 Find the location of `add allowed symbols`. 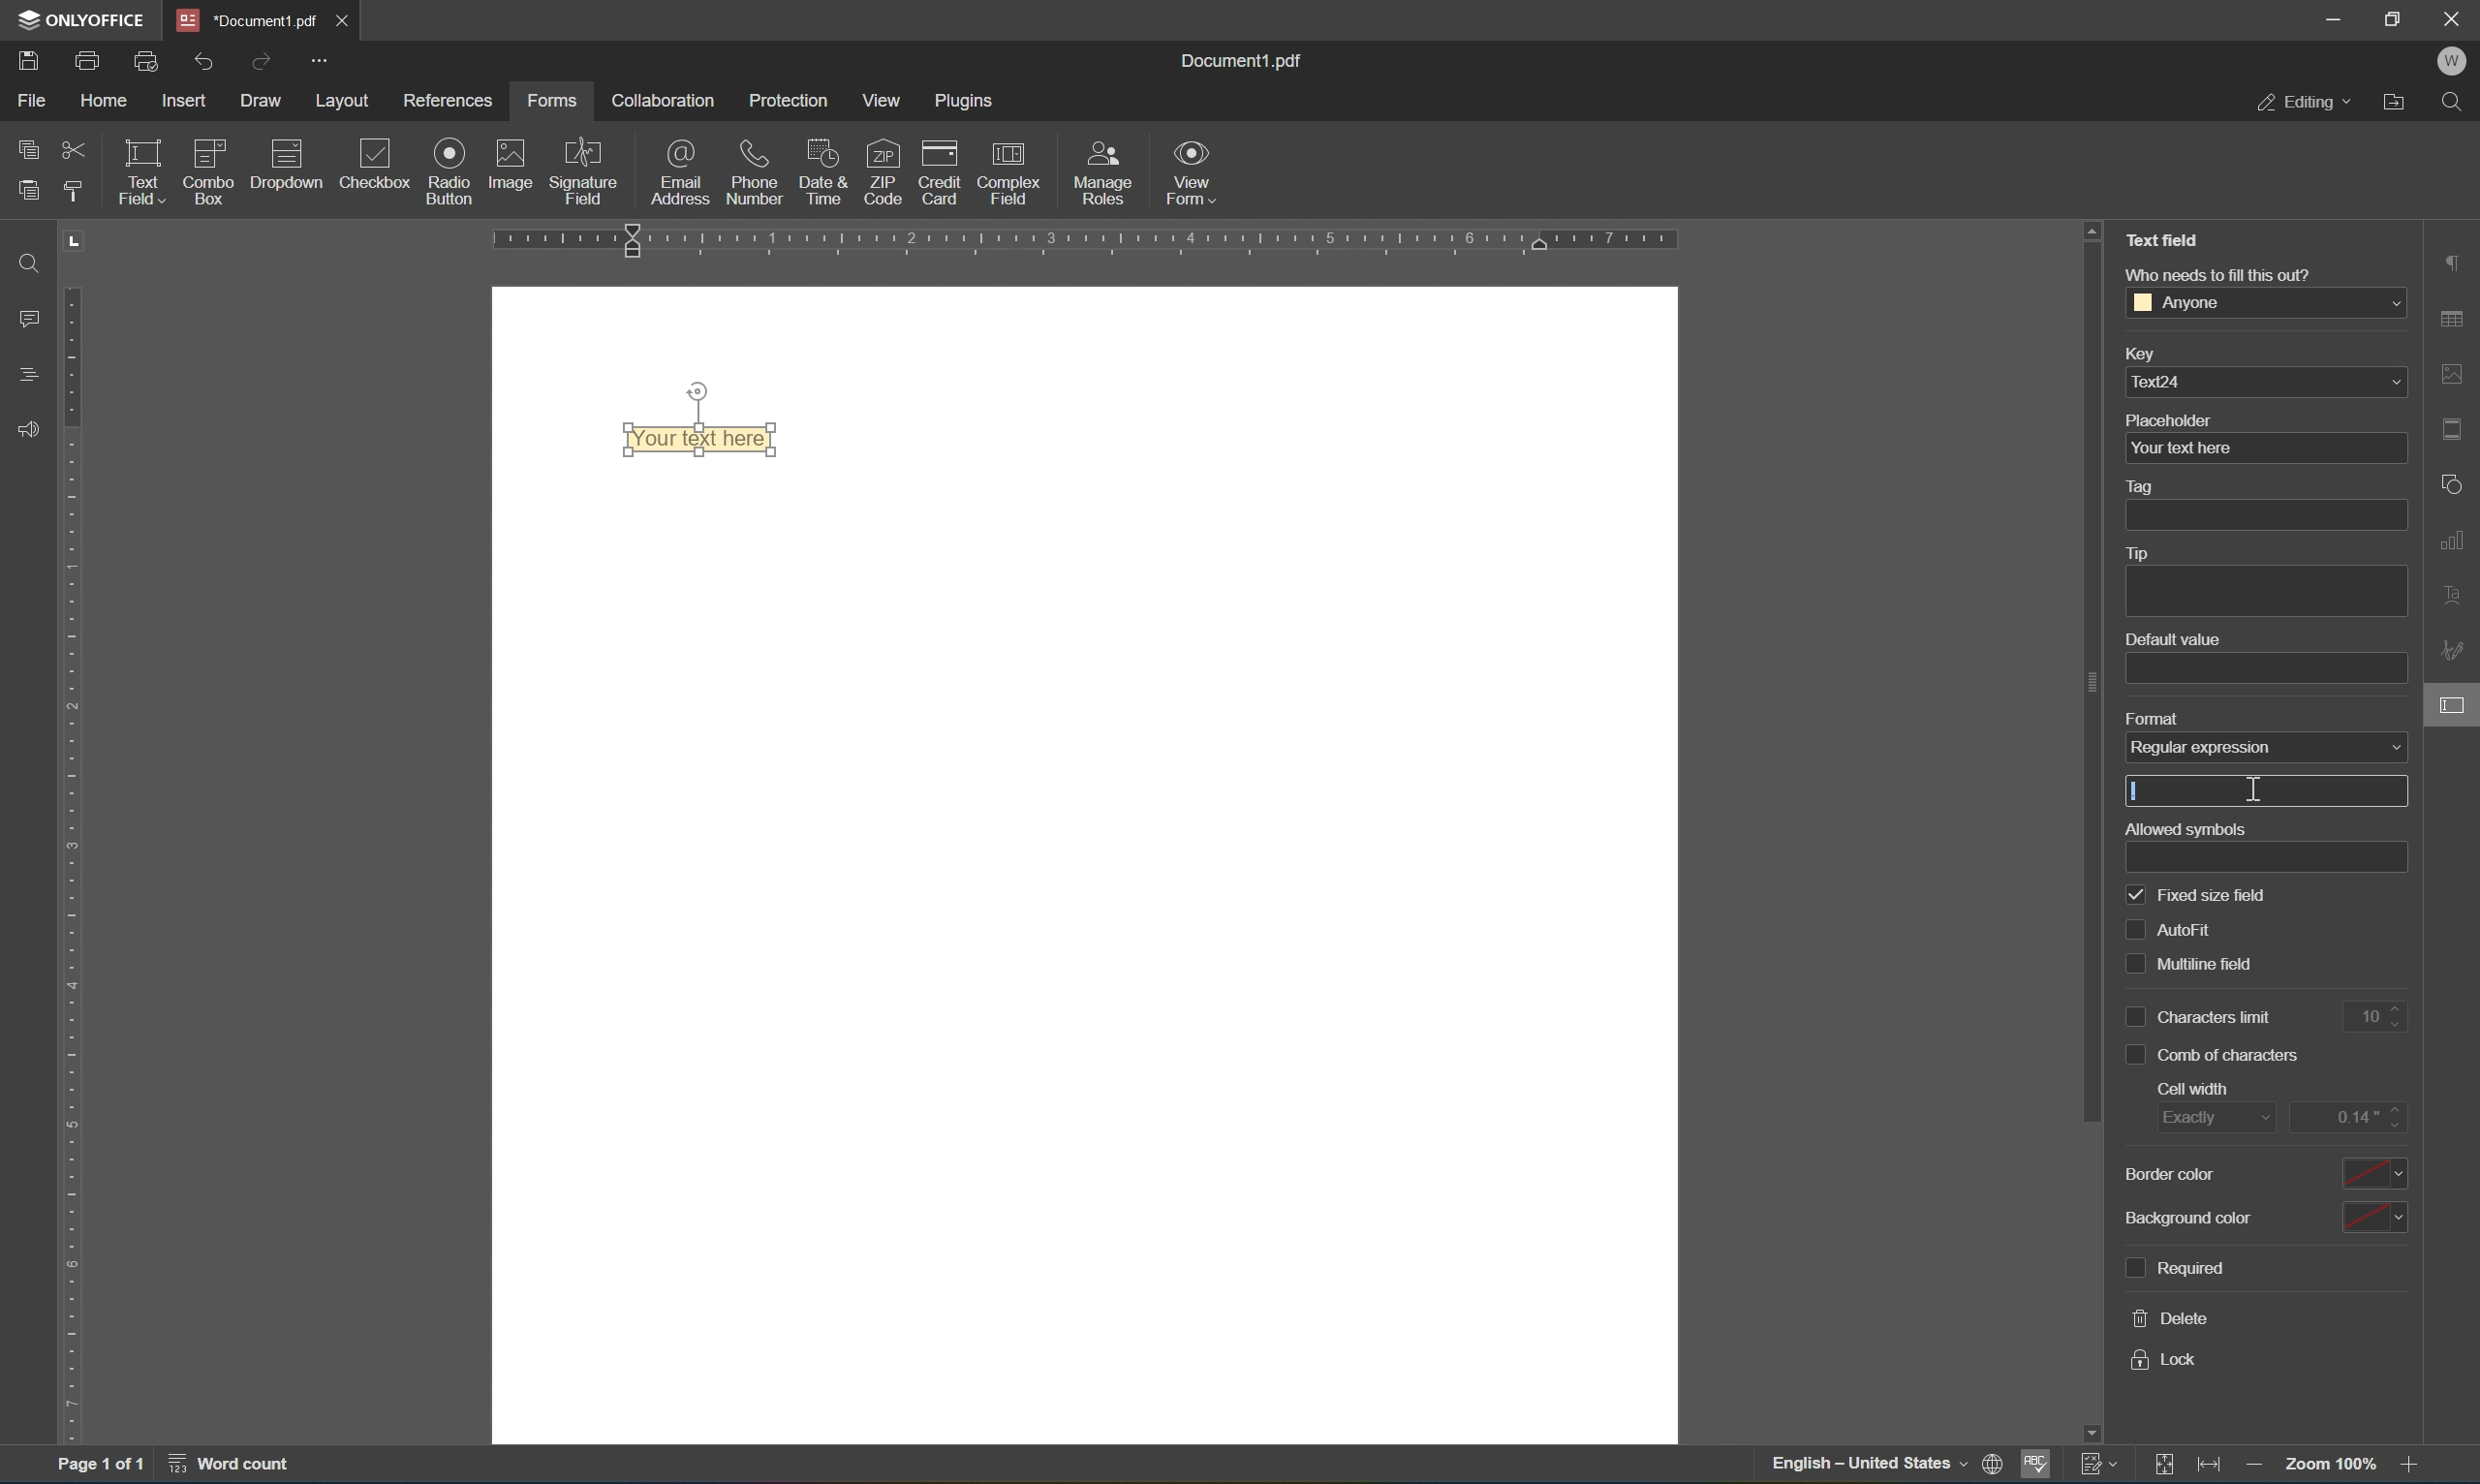

add allowed symbols is located at coordinates (2270, 858).